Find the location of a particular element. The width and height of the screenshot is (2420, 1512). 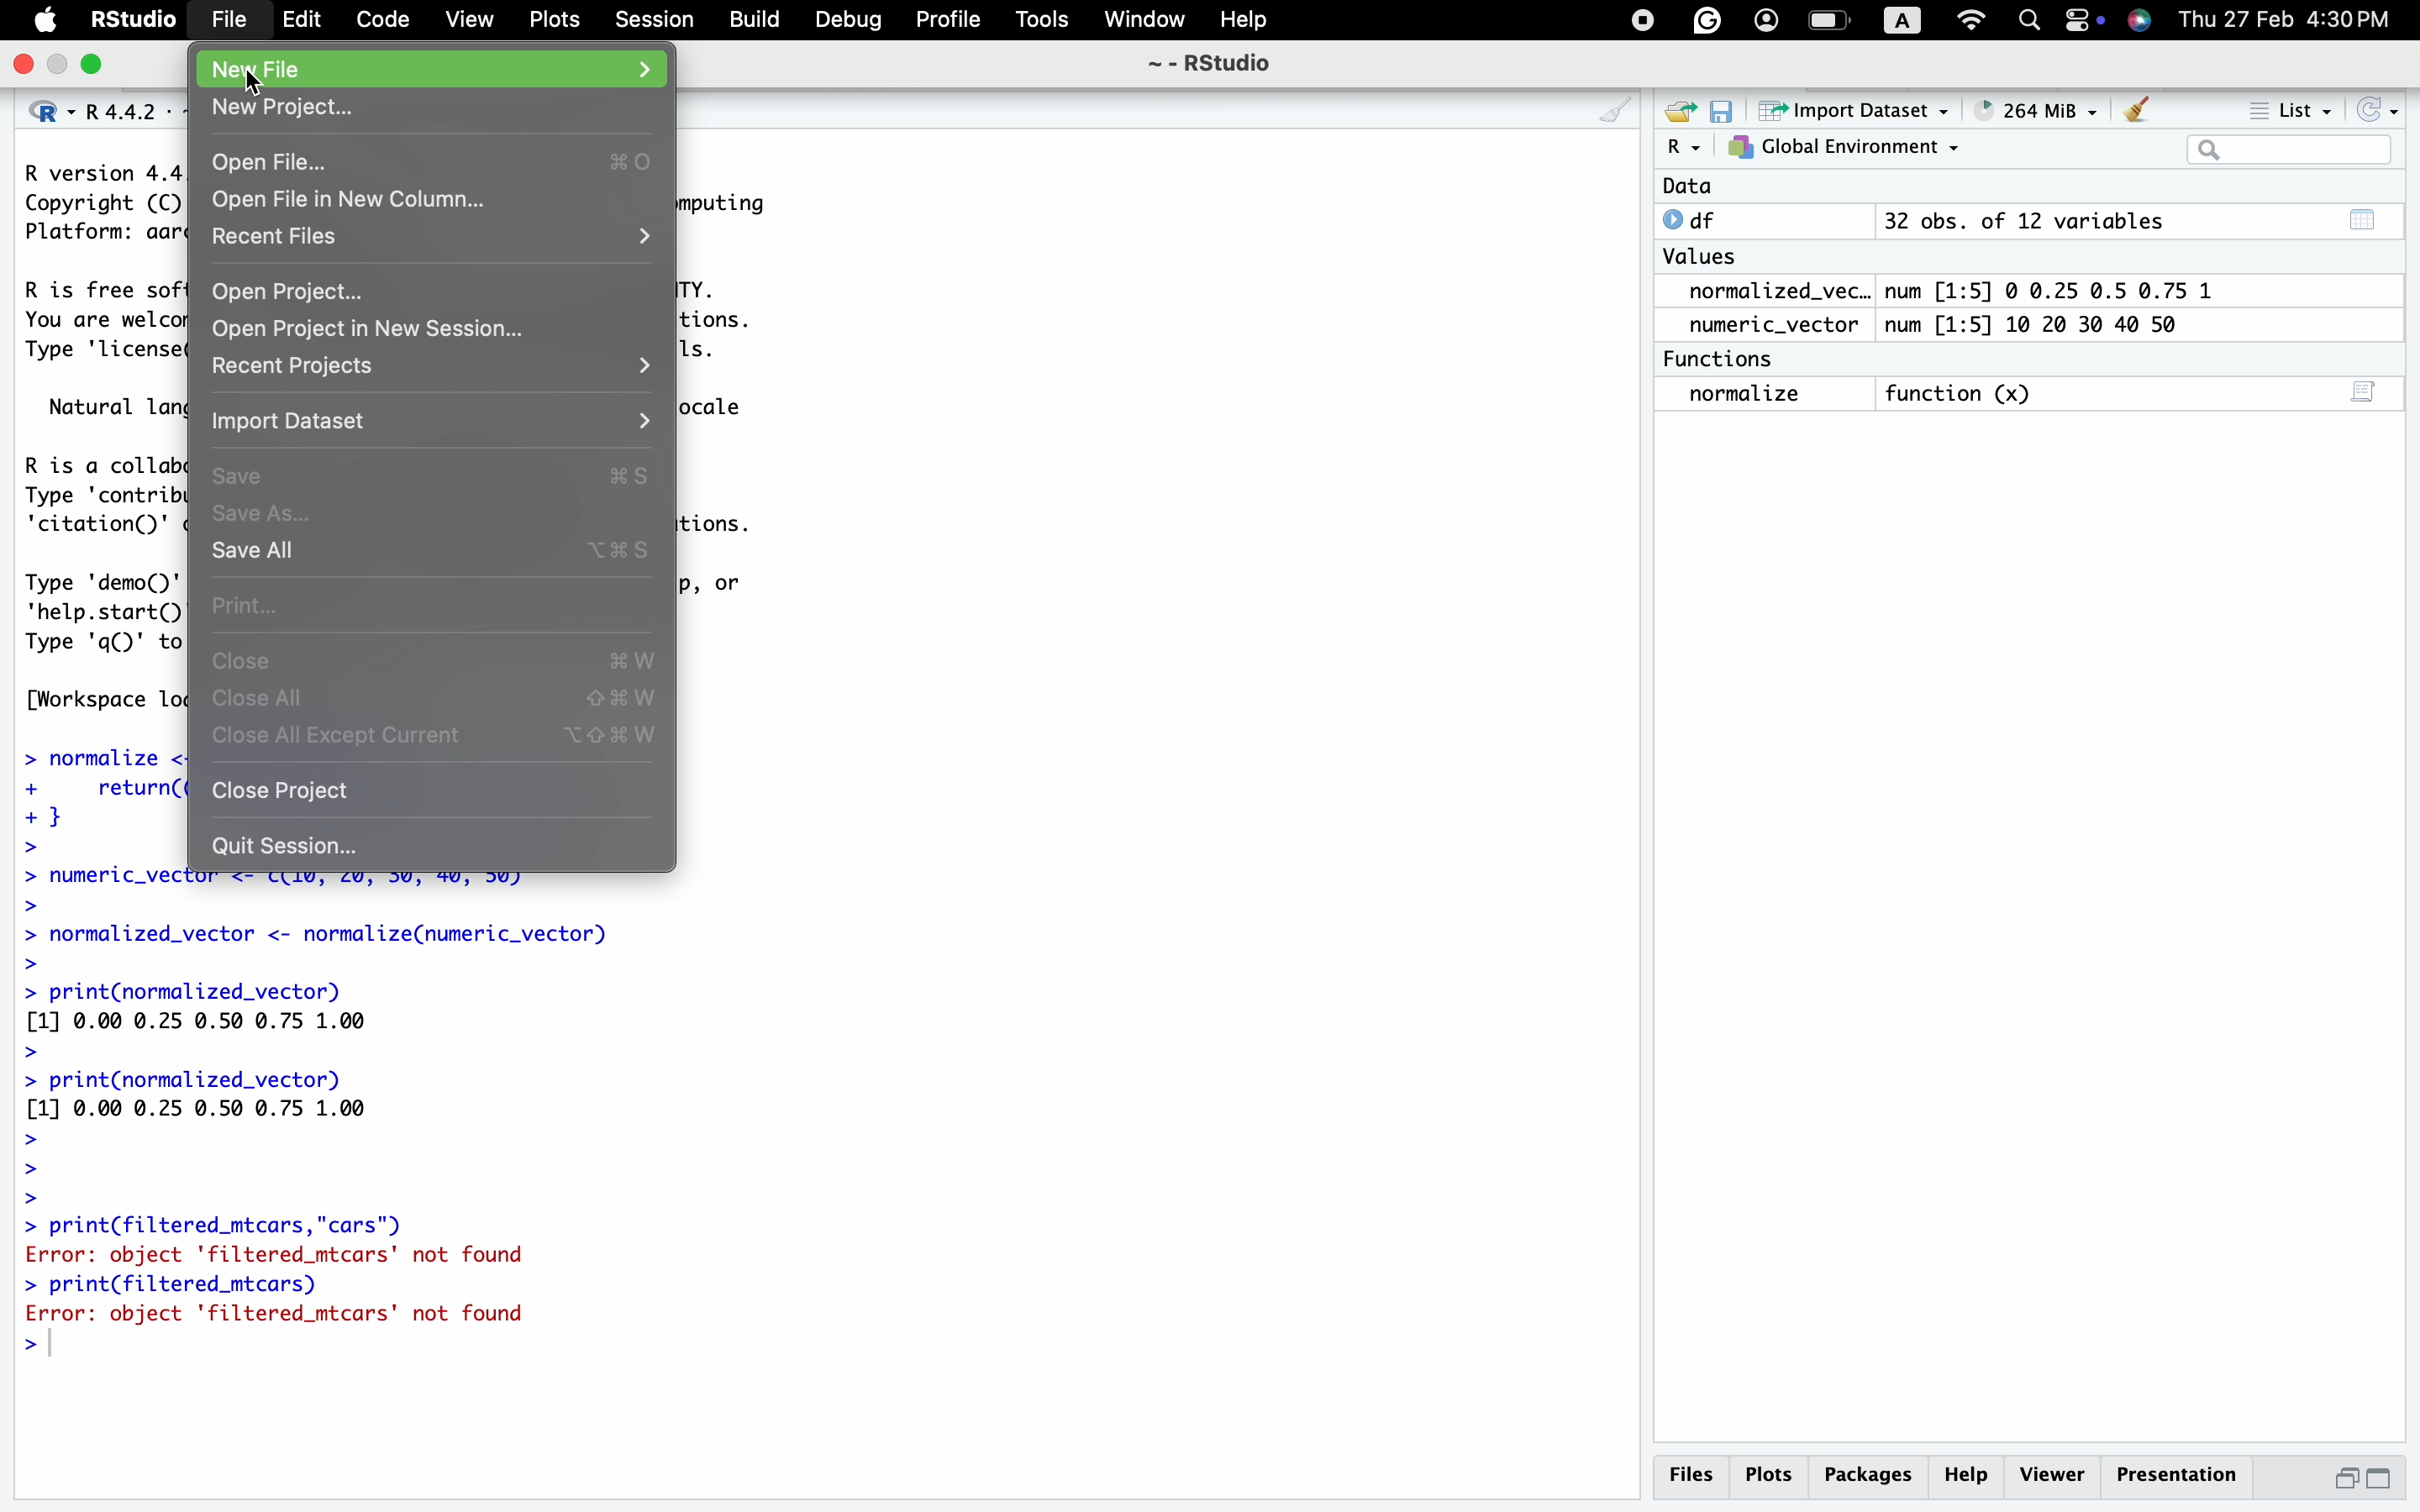

close is located at coordinates (18, 65).